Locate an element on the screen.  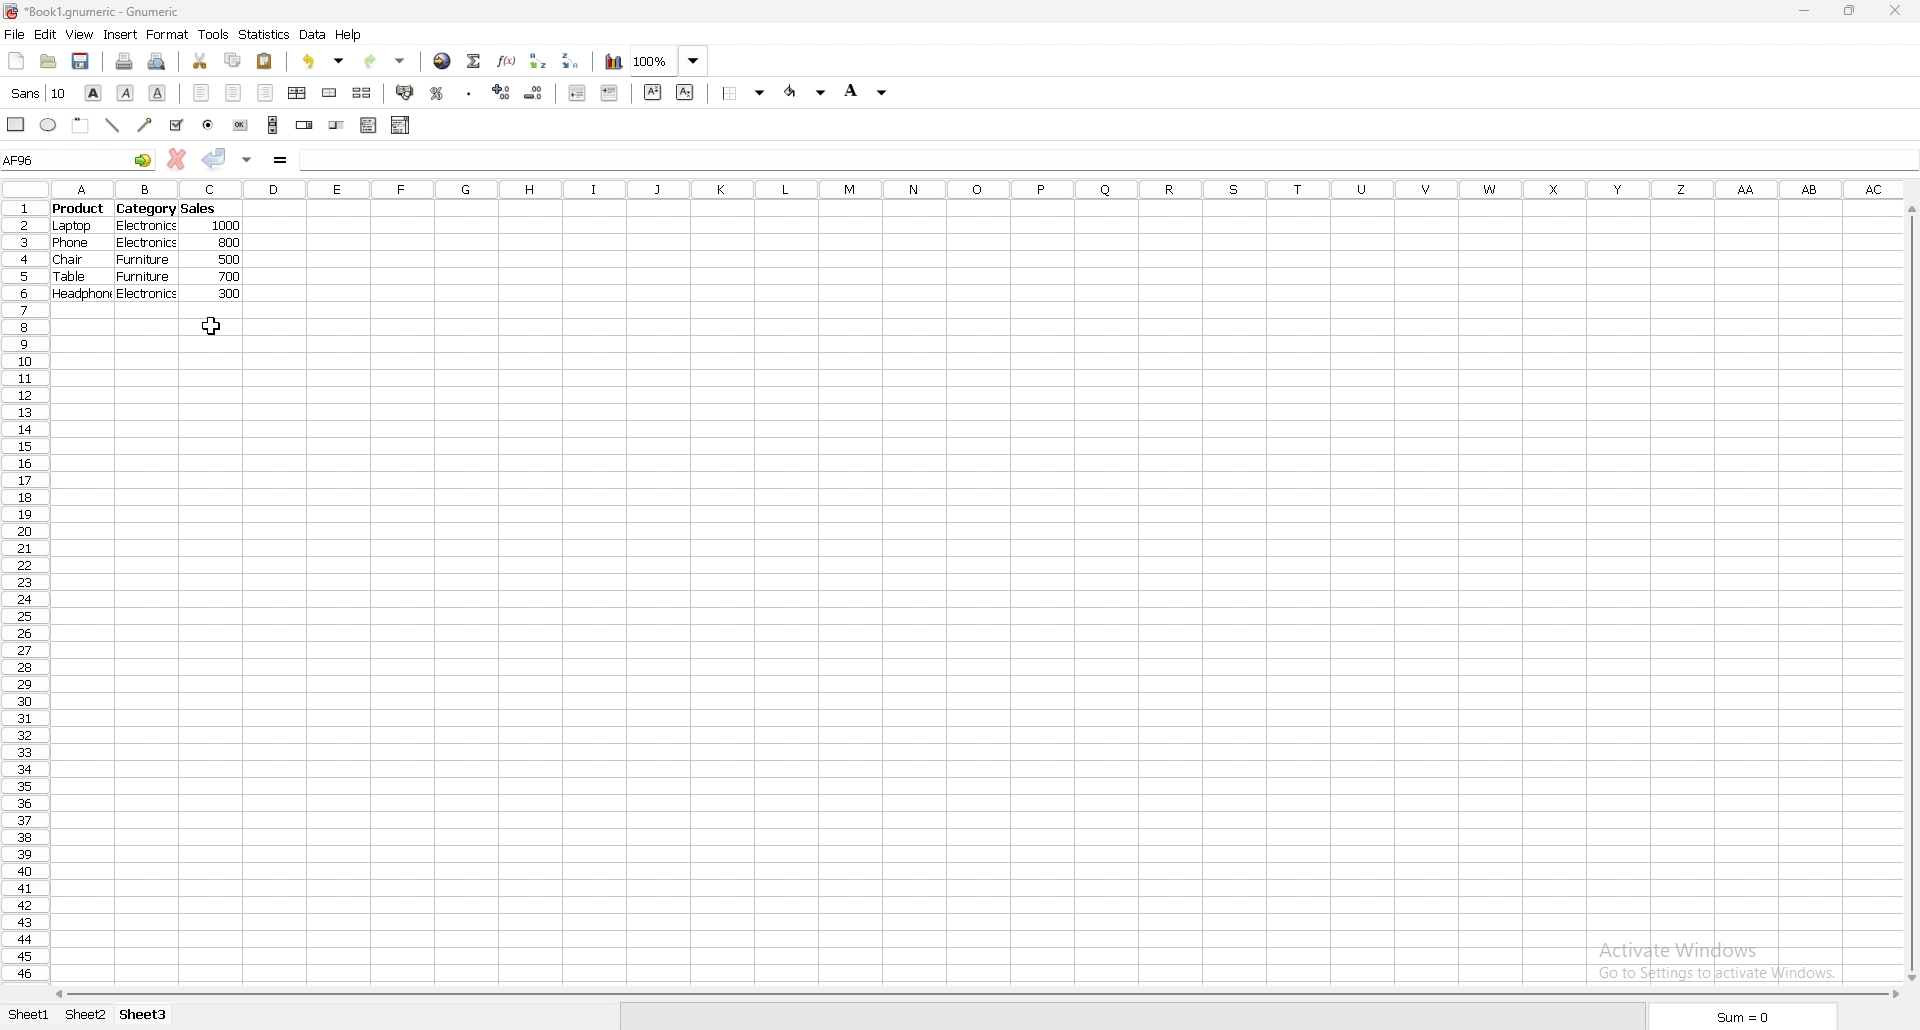
tools is located at coordinates (214, 34).